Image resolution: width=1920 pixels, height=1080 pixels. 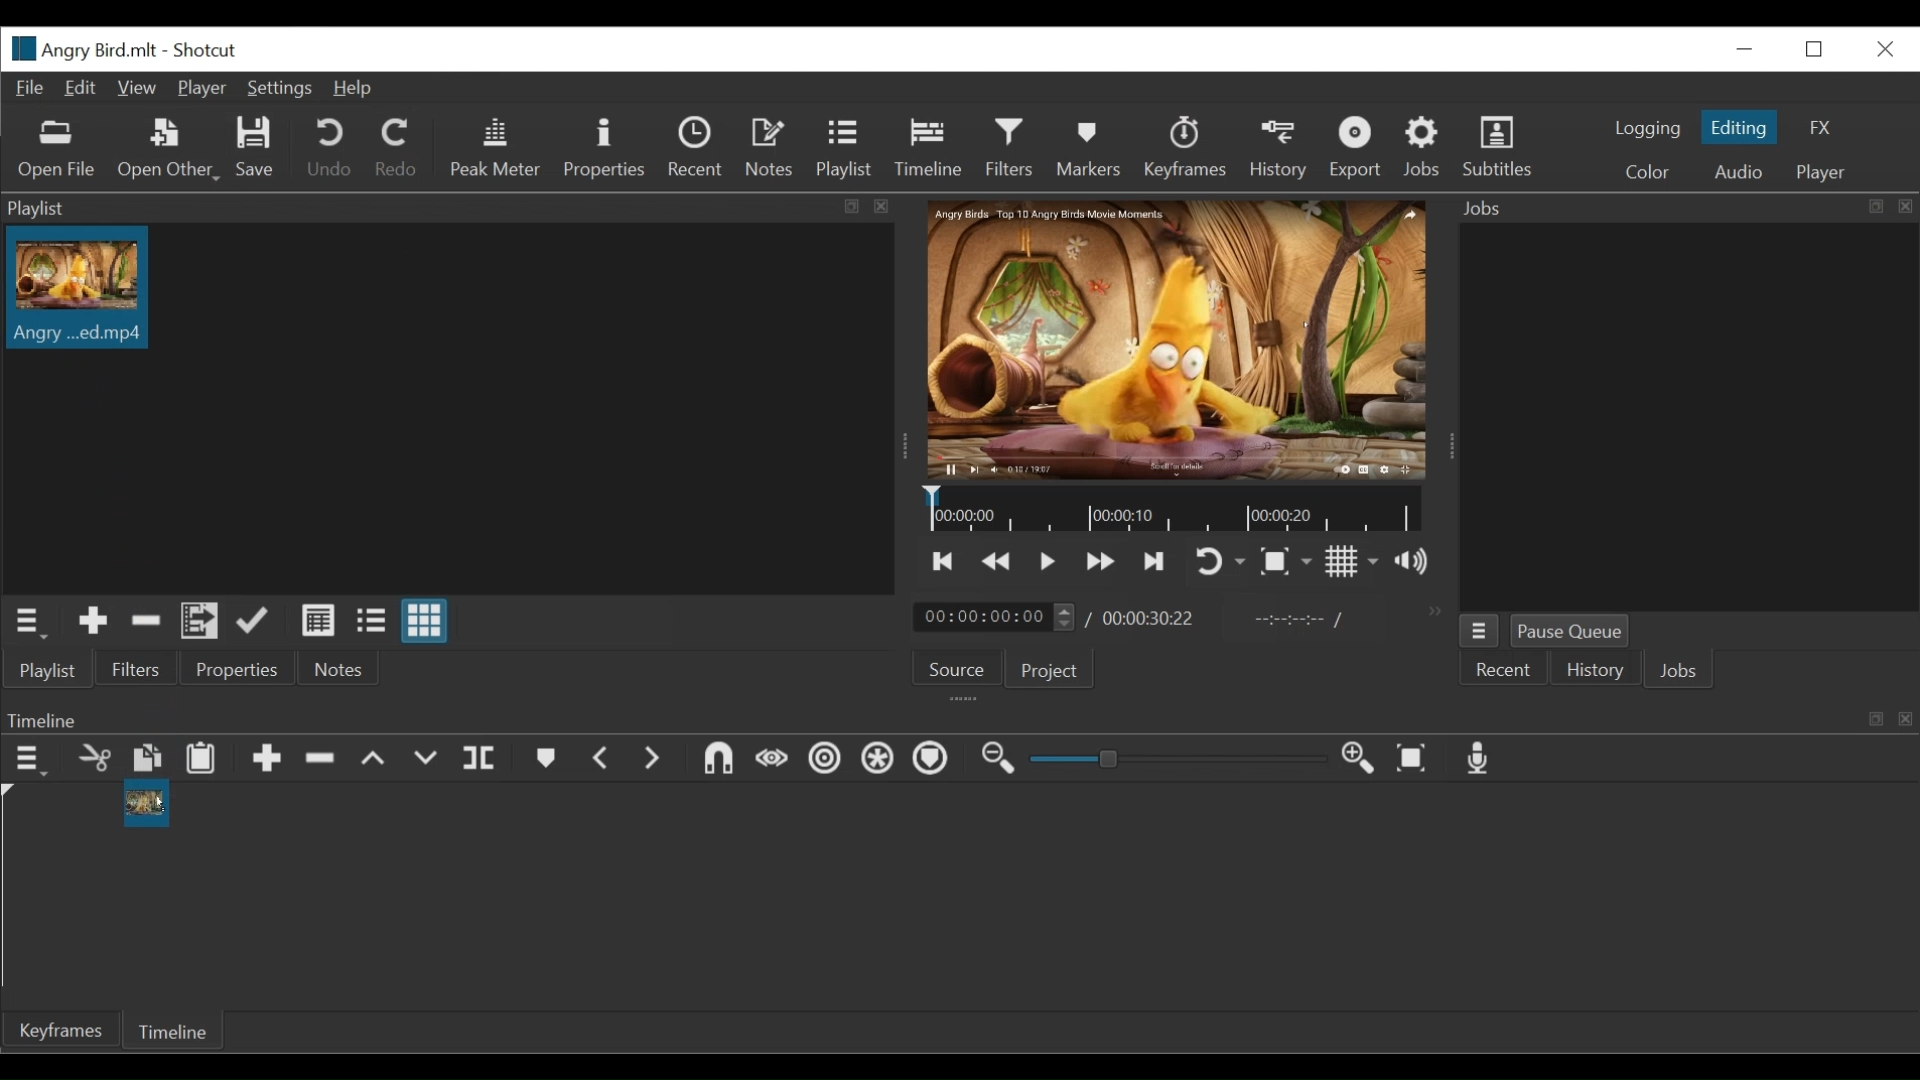 I want to click on Play quickly forward, so click(x=1101, y=562).